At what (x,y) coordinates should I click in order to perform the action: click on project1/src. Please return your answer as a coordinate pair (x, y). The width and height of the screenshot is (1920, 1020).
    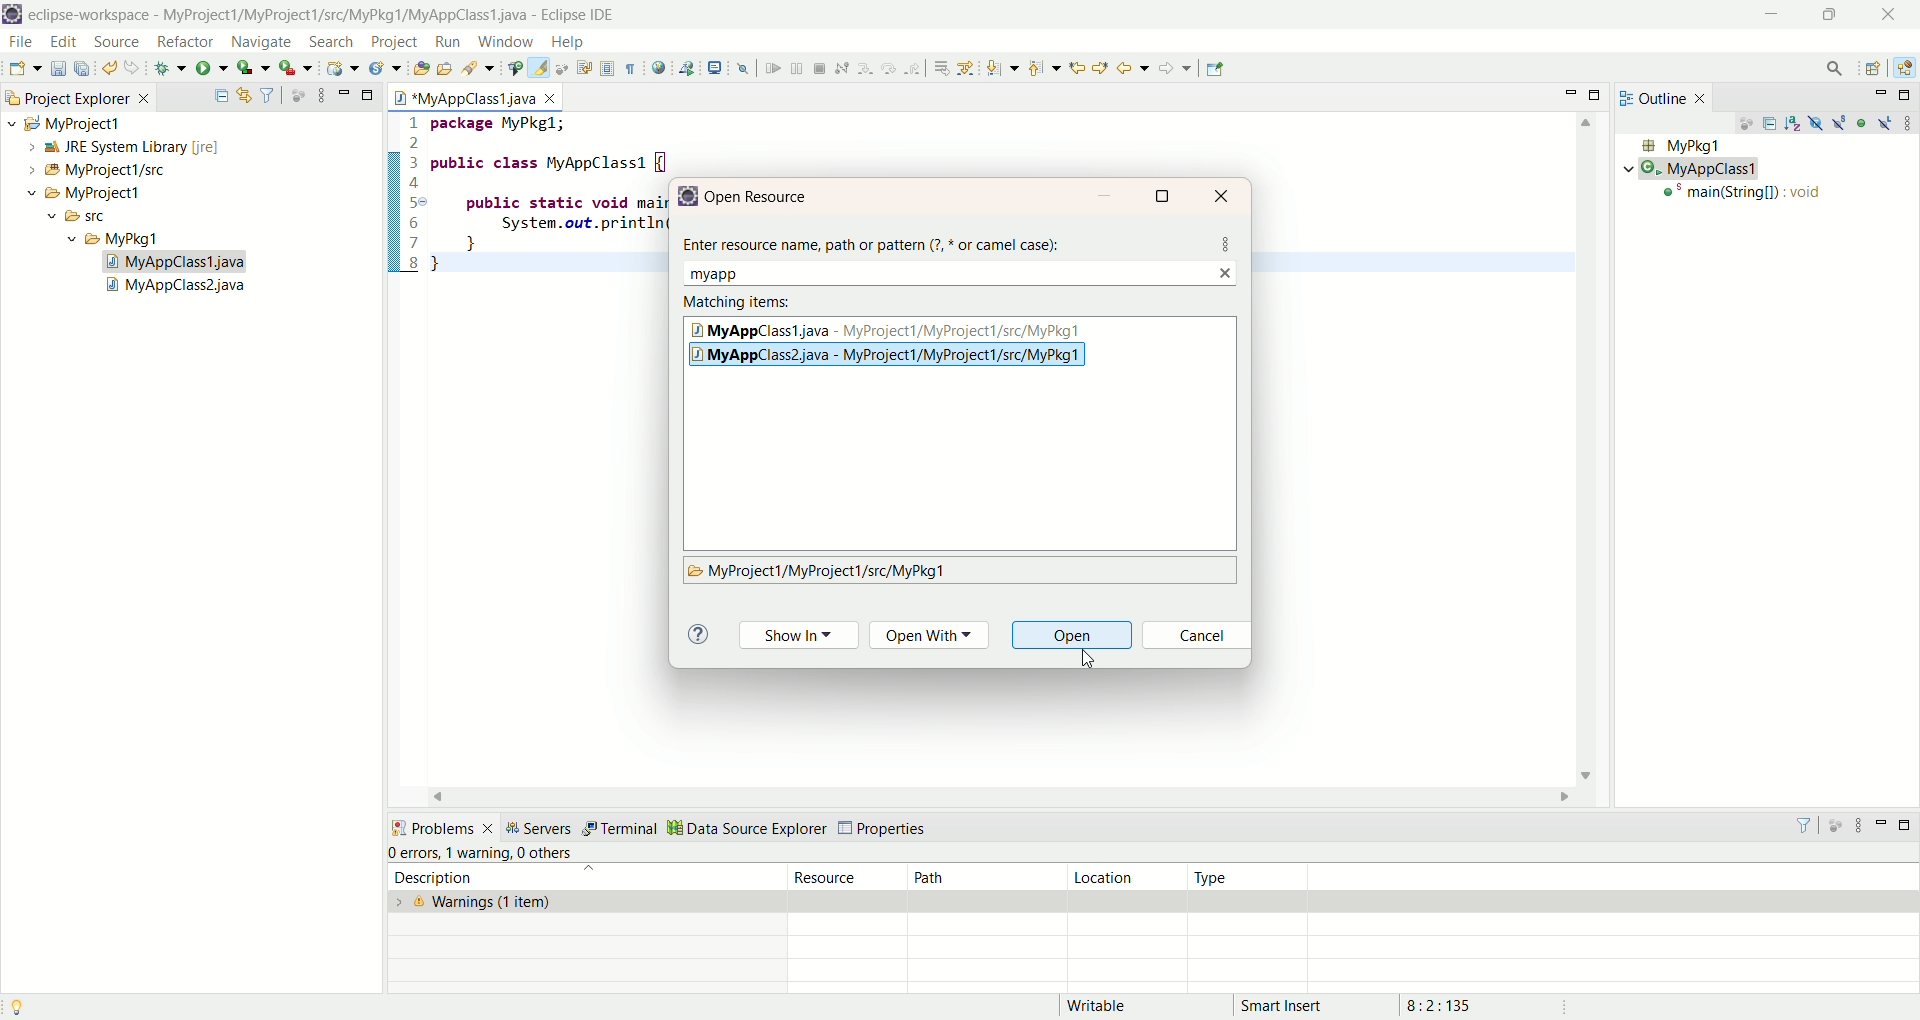
    Looking at the image, I should click on (88, 170).